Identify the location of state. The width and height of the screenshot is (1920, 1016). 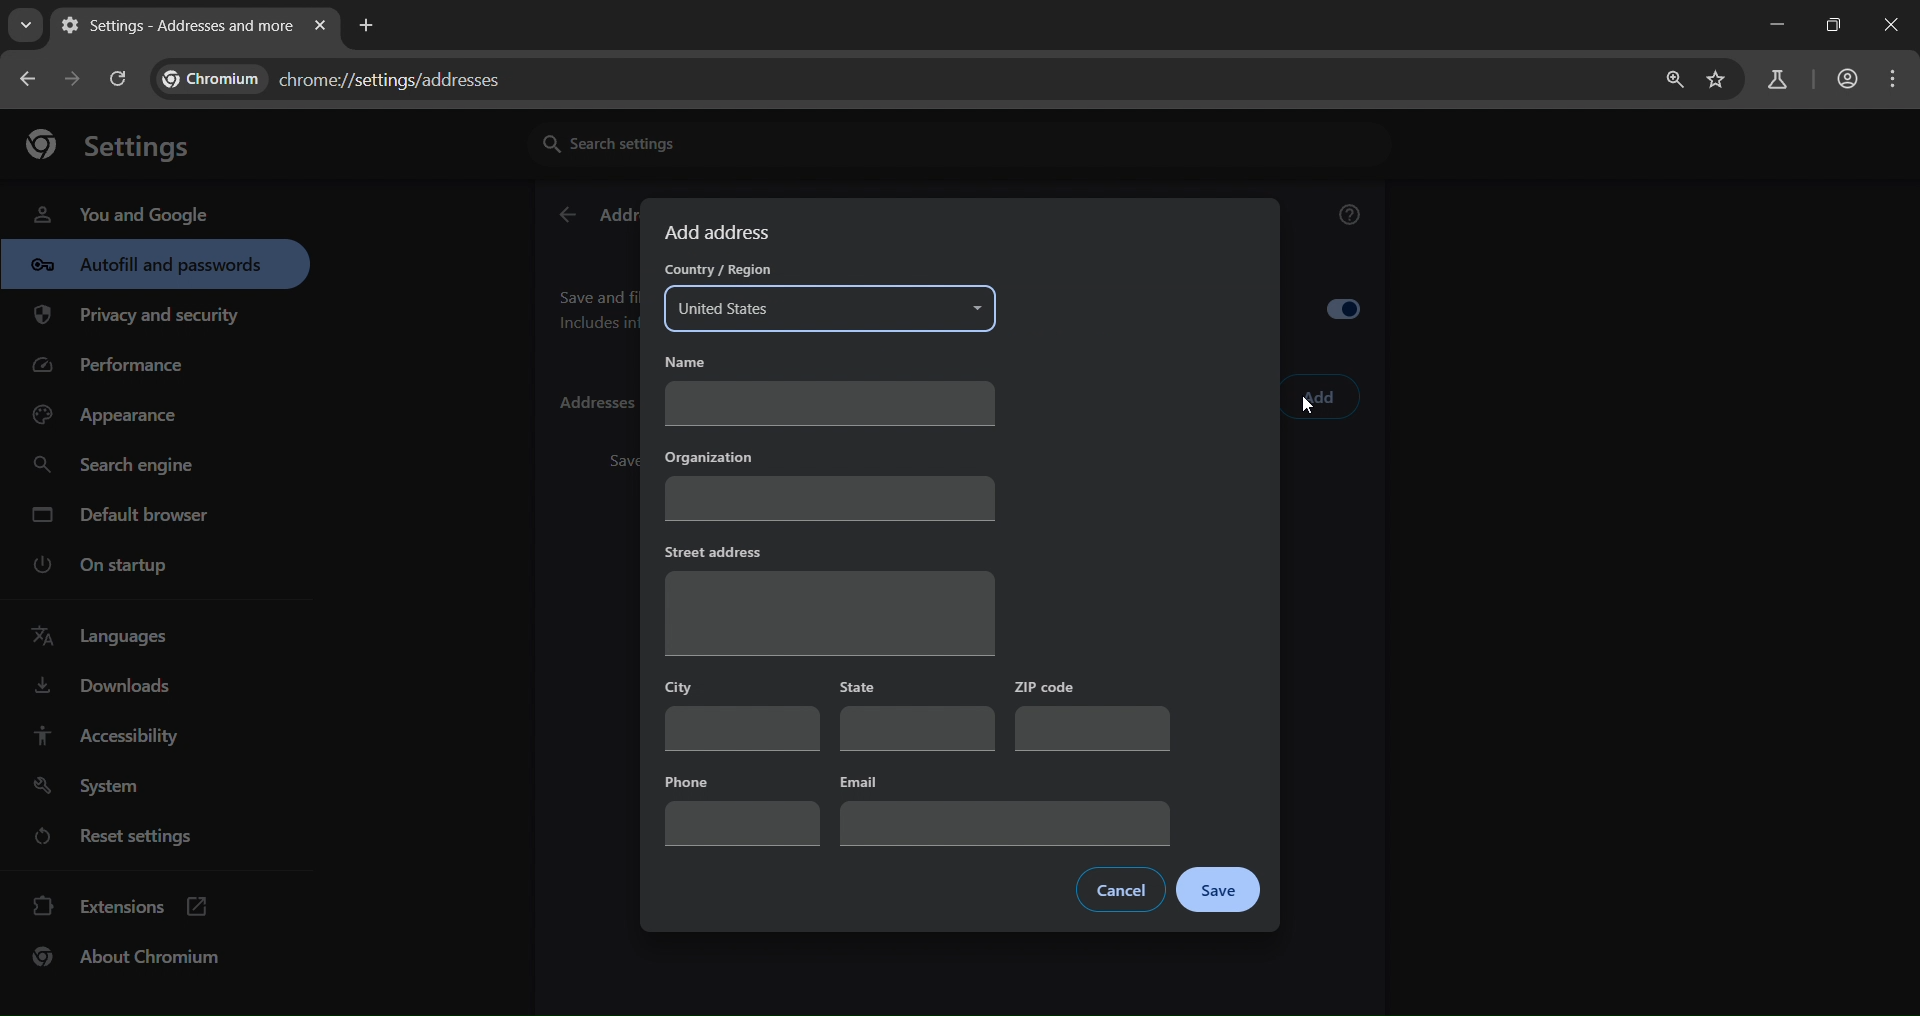
(916, 717).